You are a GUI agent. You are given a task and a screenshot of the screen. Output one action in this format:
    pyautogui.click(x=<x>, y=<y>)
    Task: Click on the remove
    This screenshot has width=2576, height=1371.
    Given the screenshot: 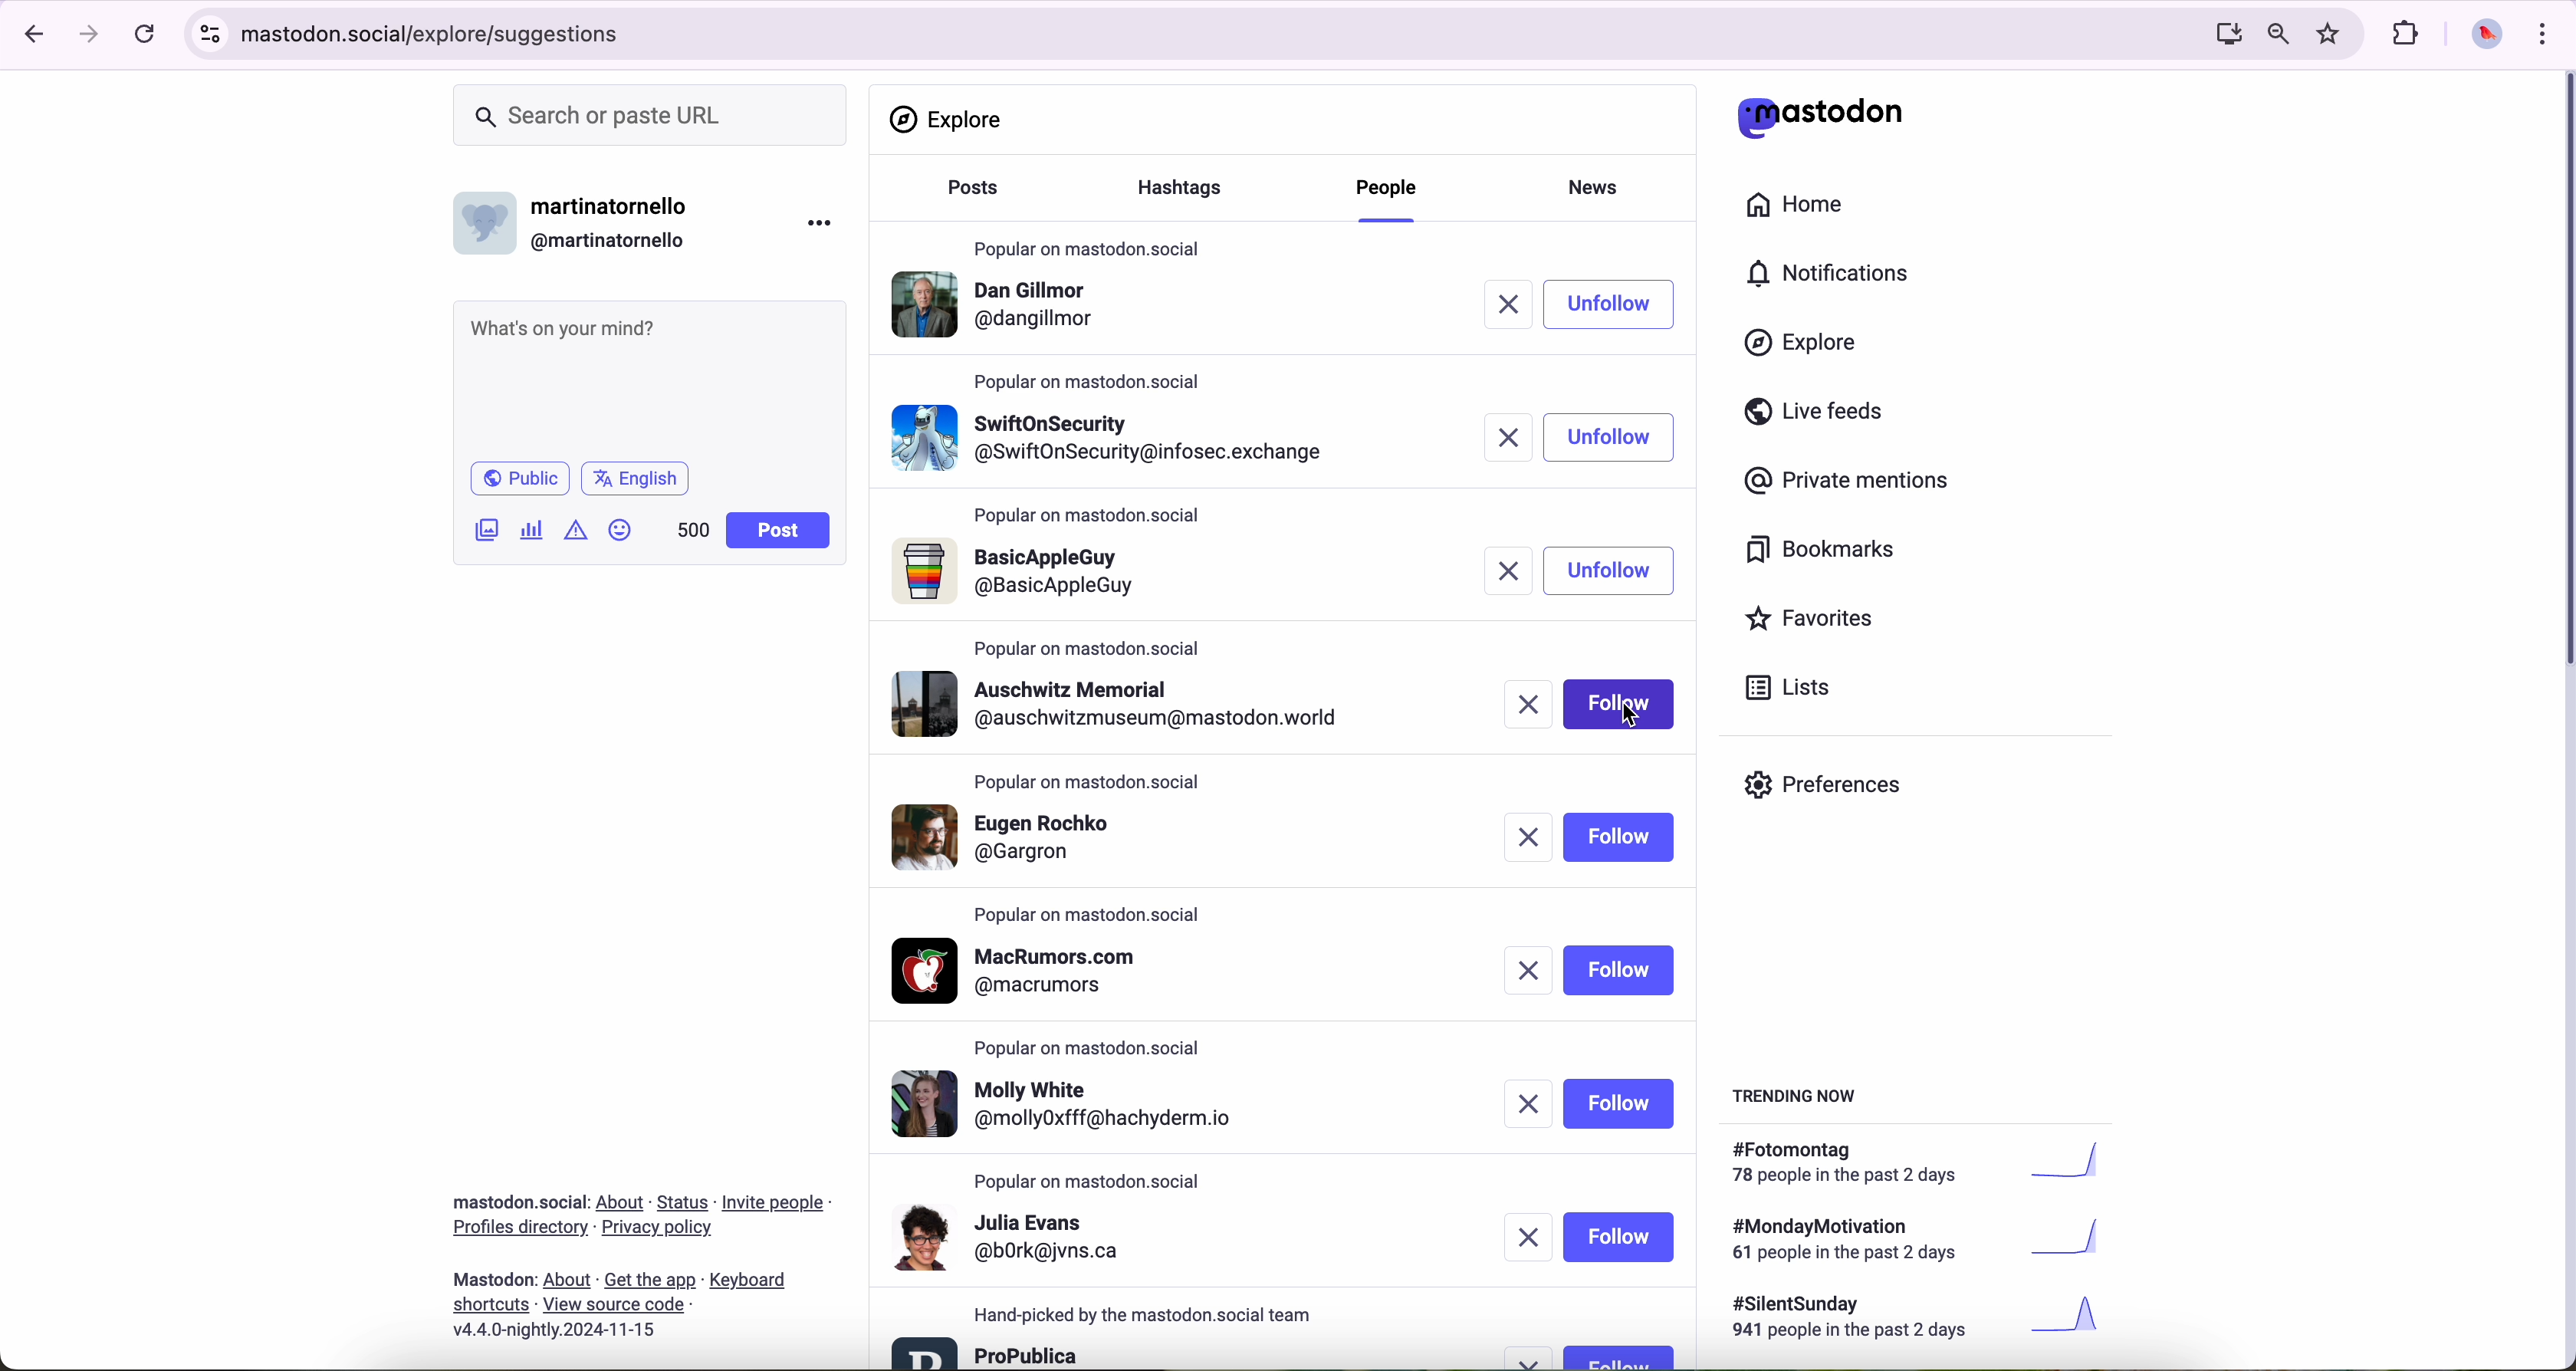 What is the action you would take?
    pyautogui.click(x=1526, y=704)
    